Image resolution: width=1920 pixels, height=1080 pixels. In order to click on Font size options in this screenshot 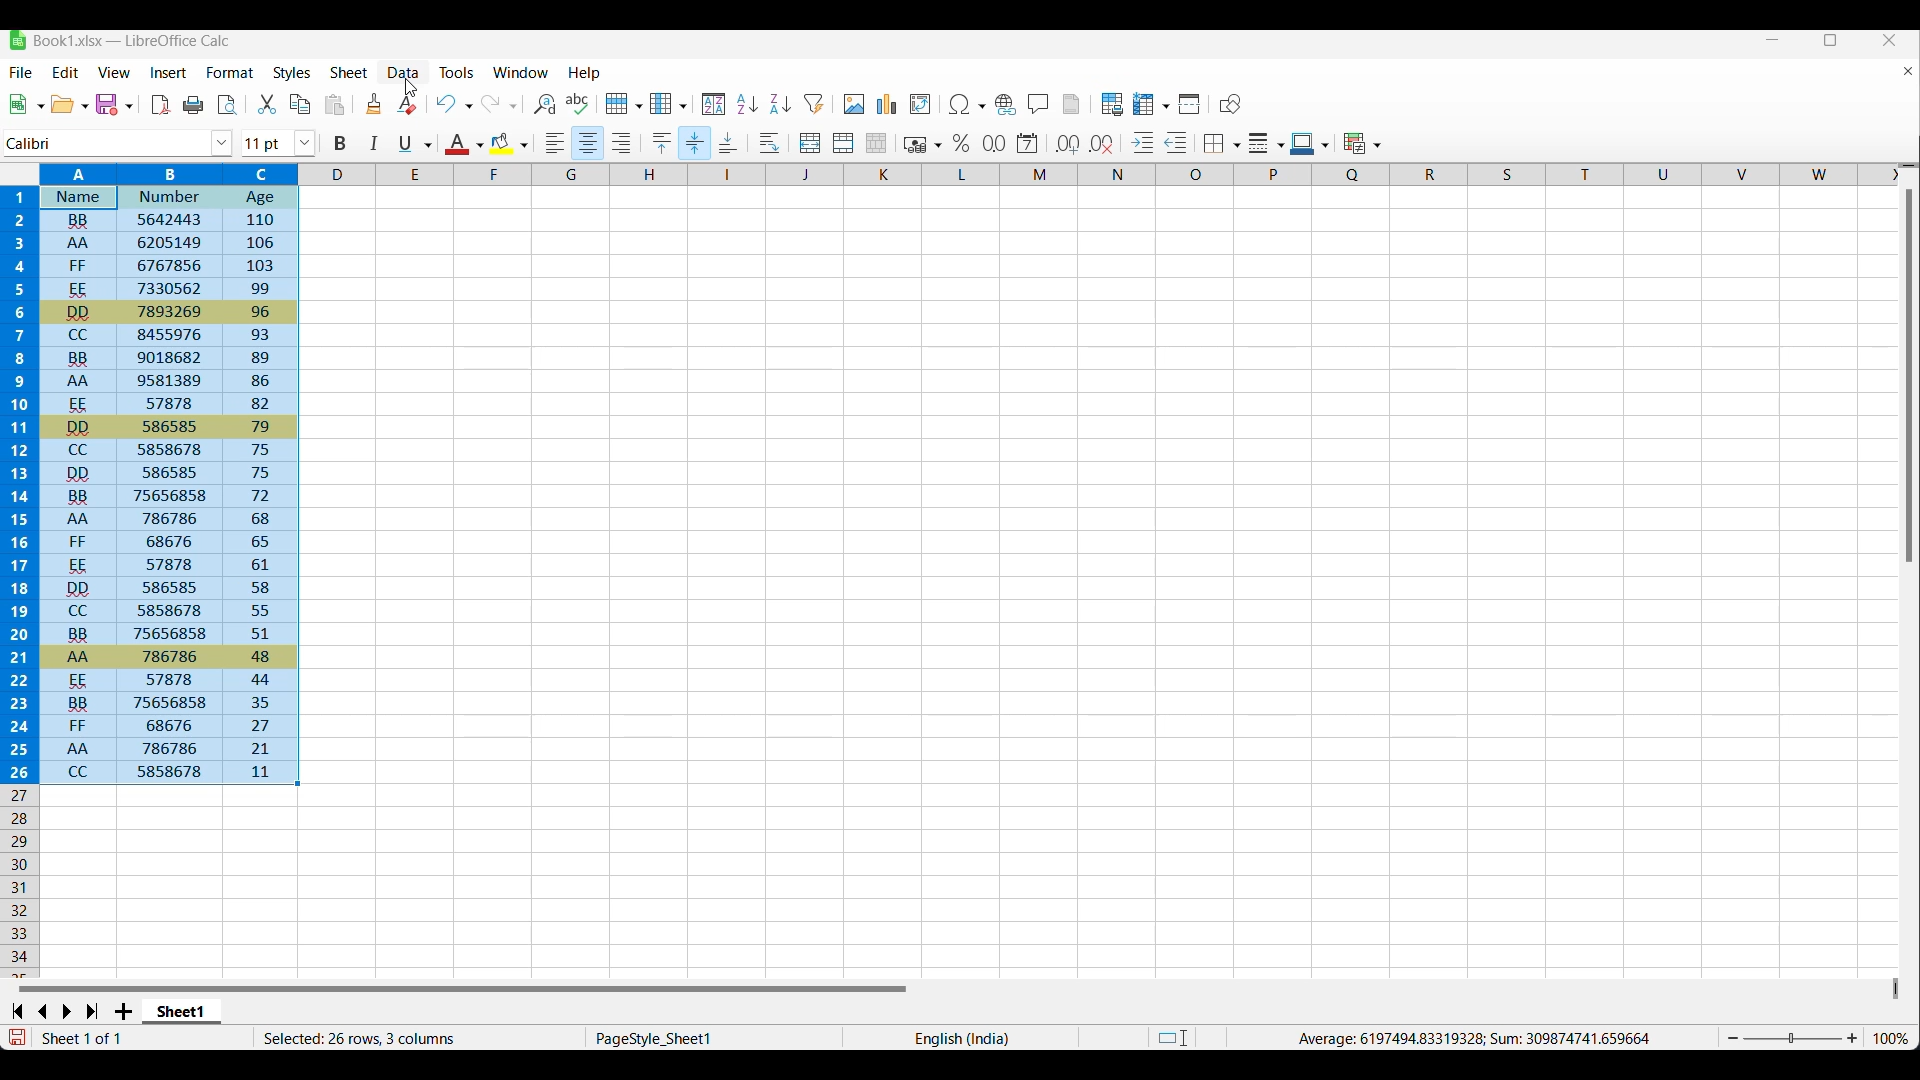, I will do `click(305, 143)`.